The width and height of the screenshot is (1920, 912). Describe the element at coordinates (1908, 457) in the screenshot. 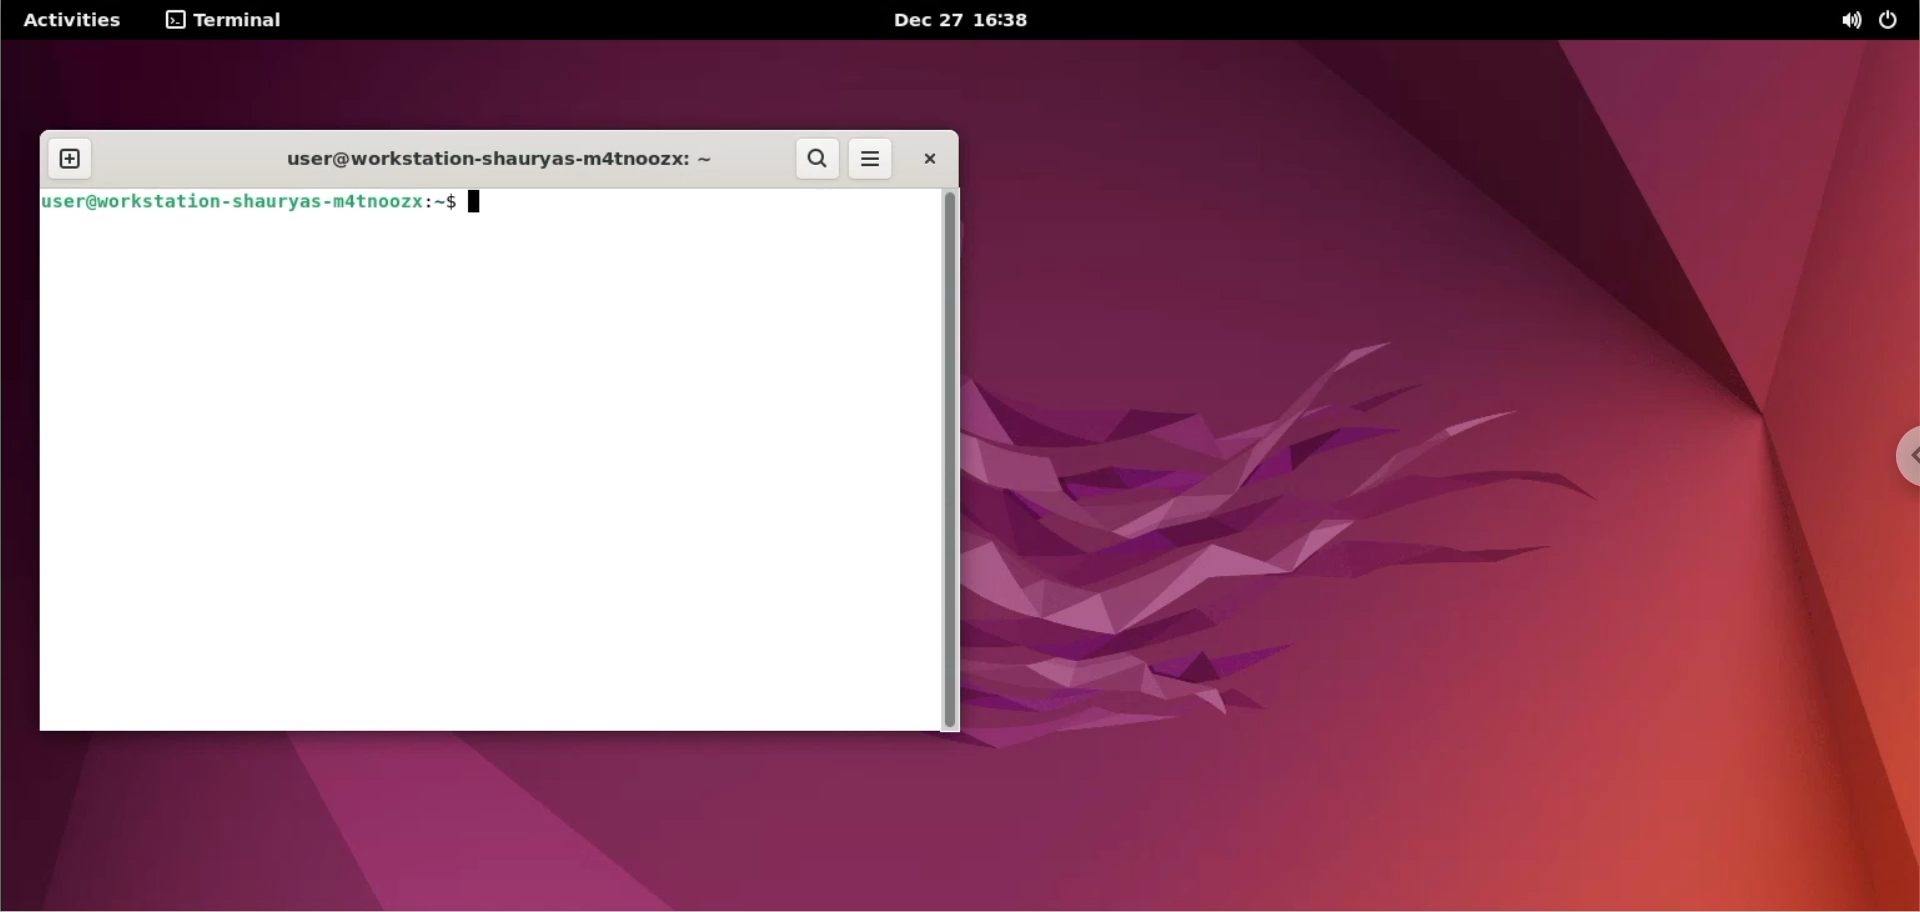

I see `chrome options` at that location.